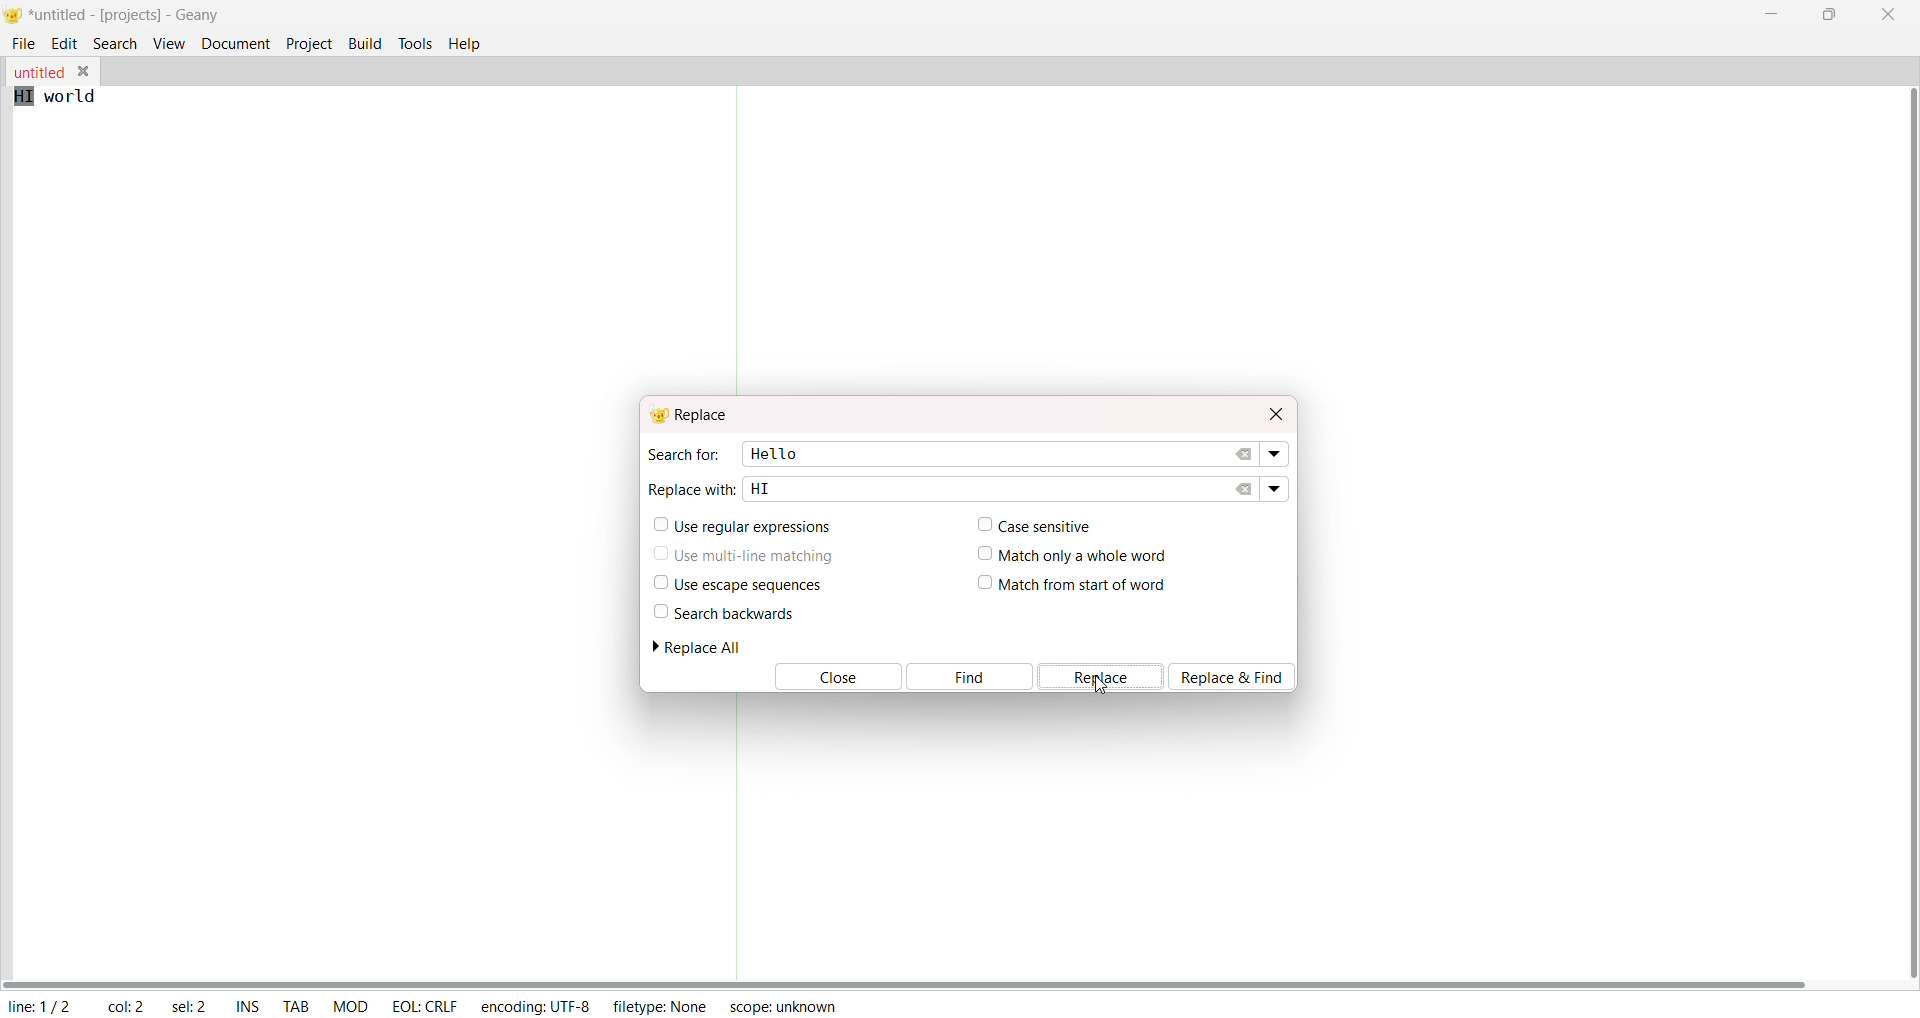 This screenshot has width=1920, height=1018. Describe the element at coordinates (248, 1008) in the screenshot. I see `ins` at that location.